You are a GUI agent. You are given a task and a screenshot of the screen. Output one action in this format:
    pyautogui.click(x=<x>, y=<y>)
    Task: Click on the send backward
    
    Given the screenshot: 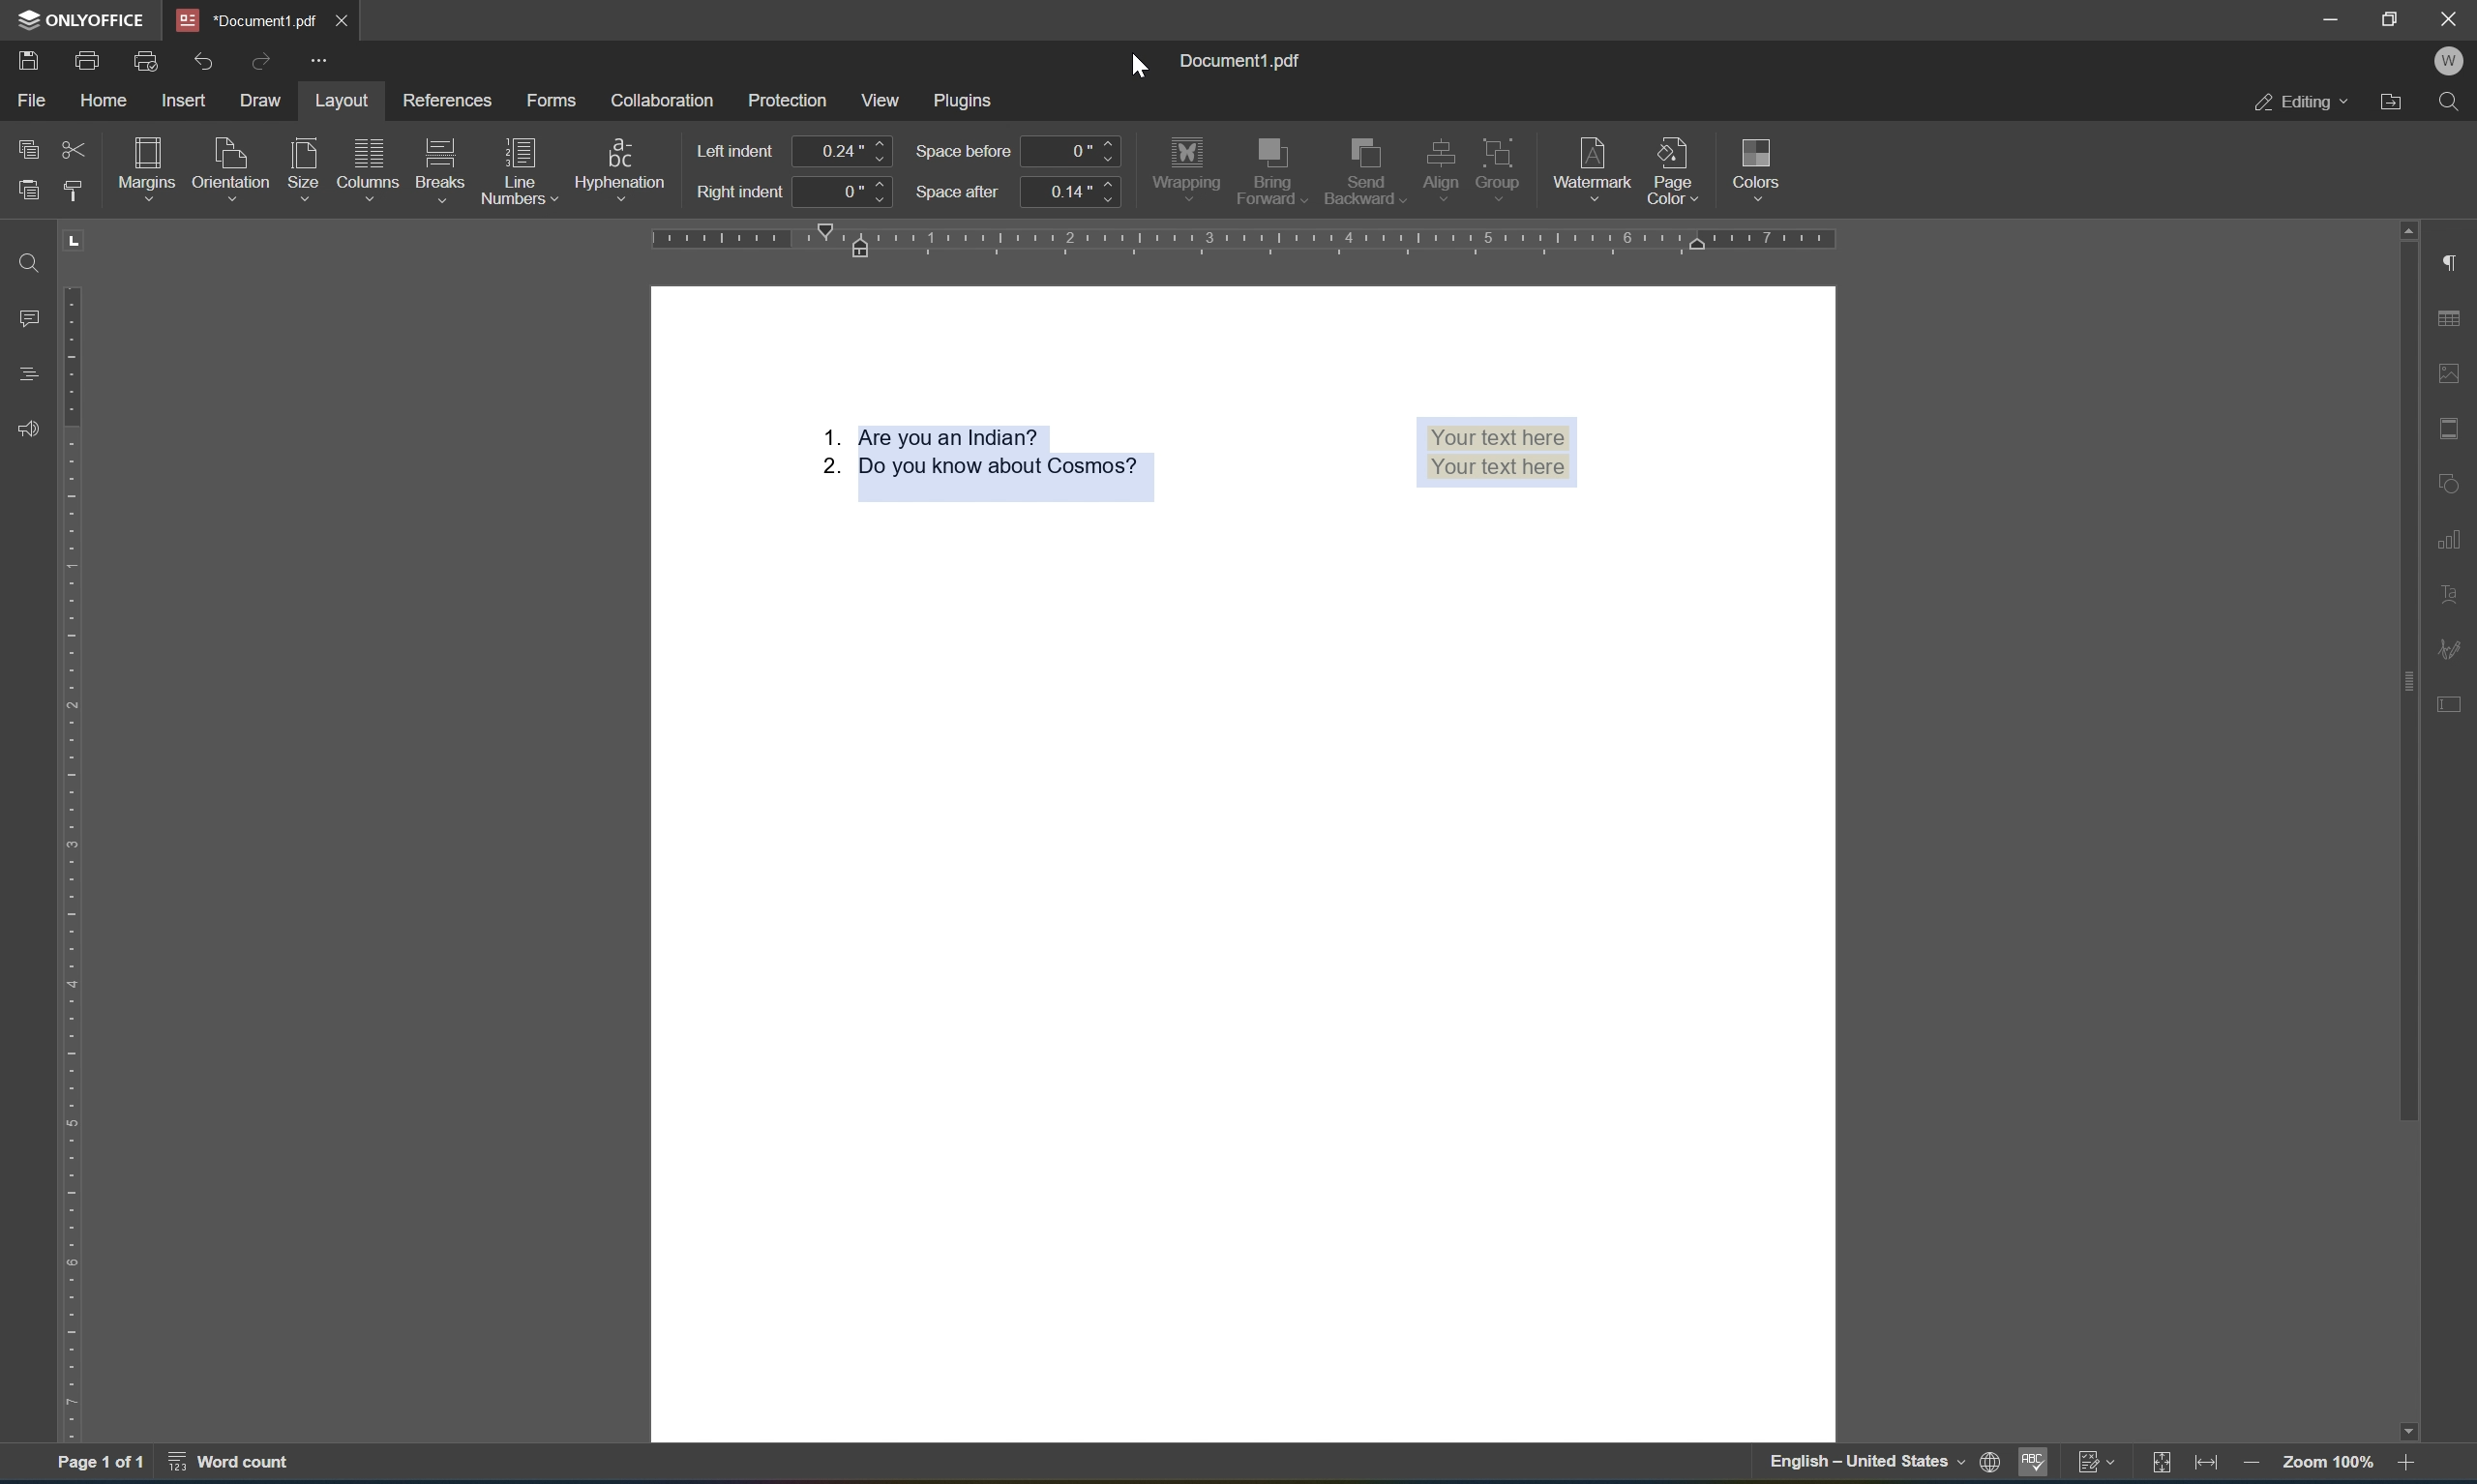 What is the action you would take?
    pyautogui.click(x=1364, y=166)
    